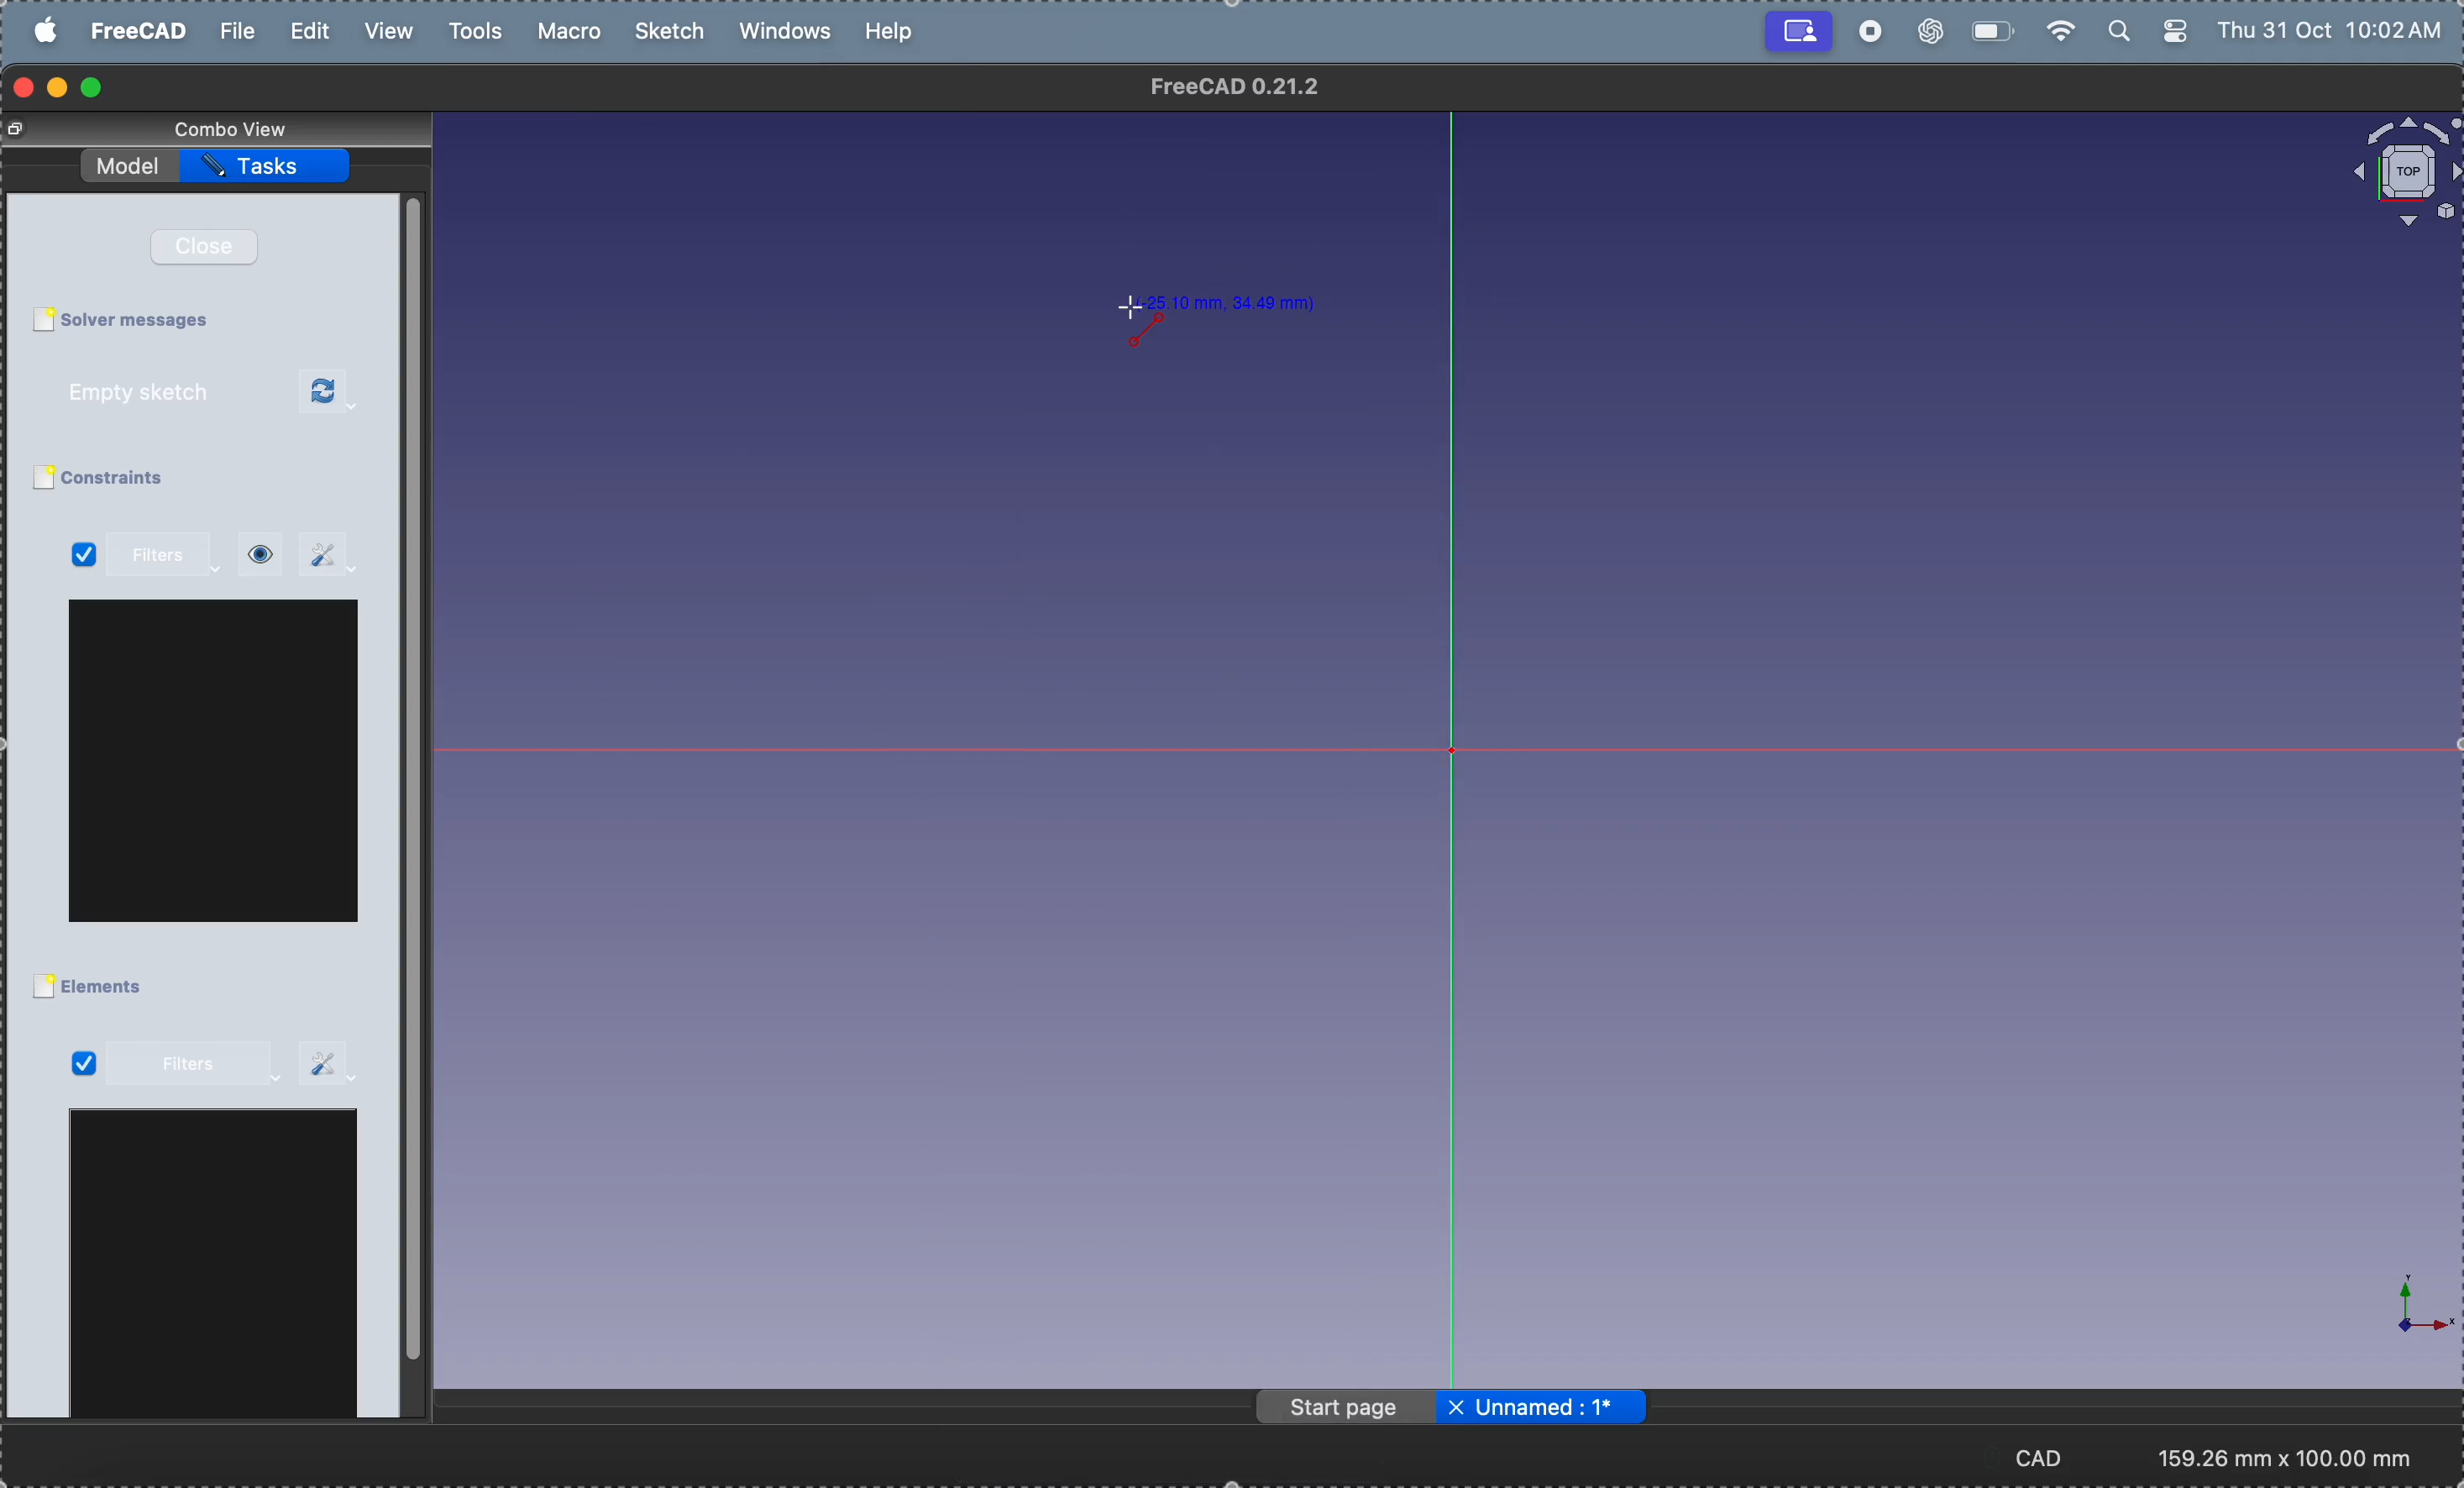 The image size is (2464, 1488). What do you see at coordinates (139, 479) in the screenshot?
I see `constraints` at bounding box center [139, 479].